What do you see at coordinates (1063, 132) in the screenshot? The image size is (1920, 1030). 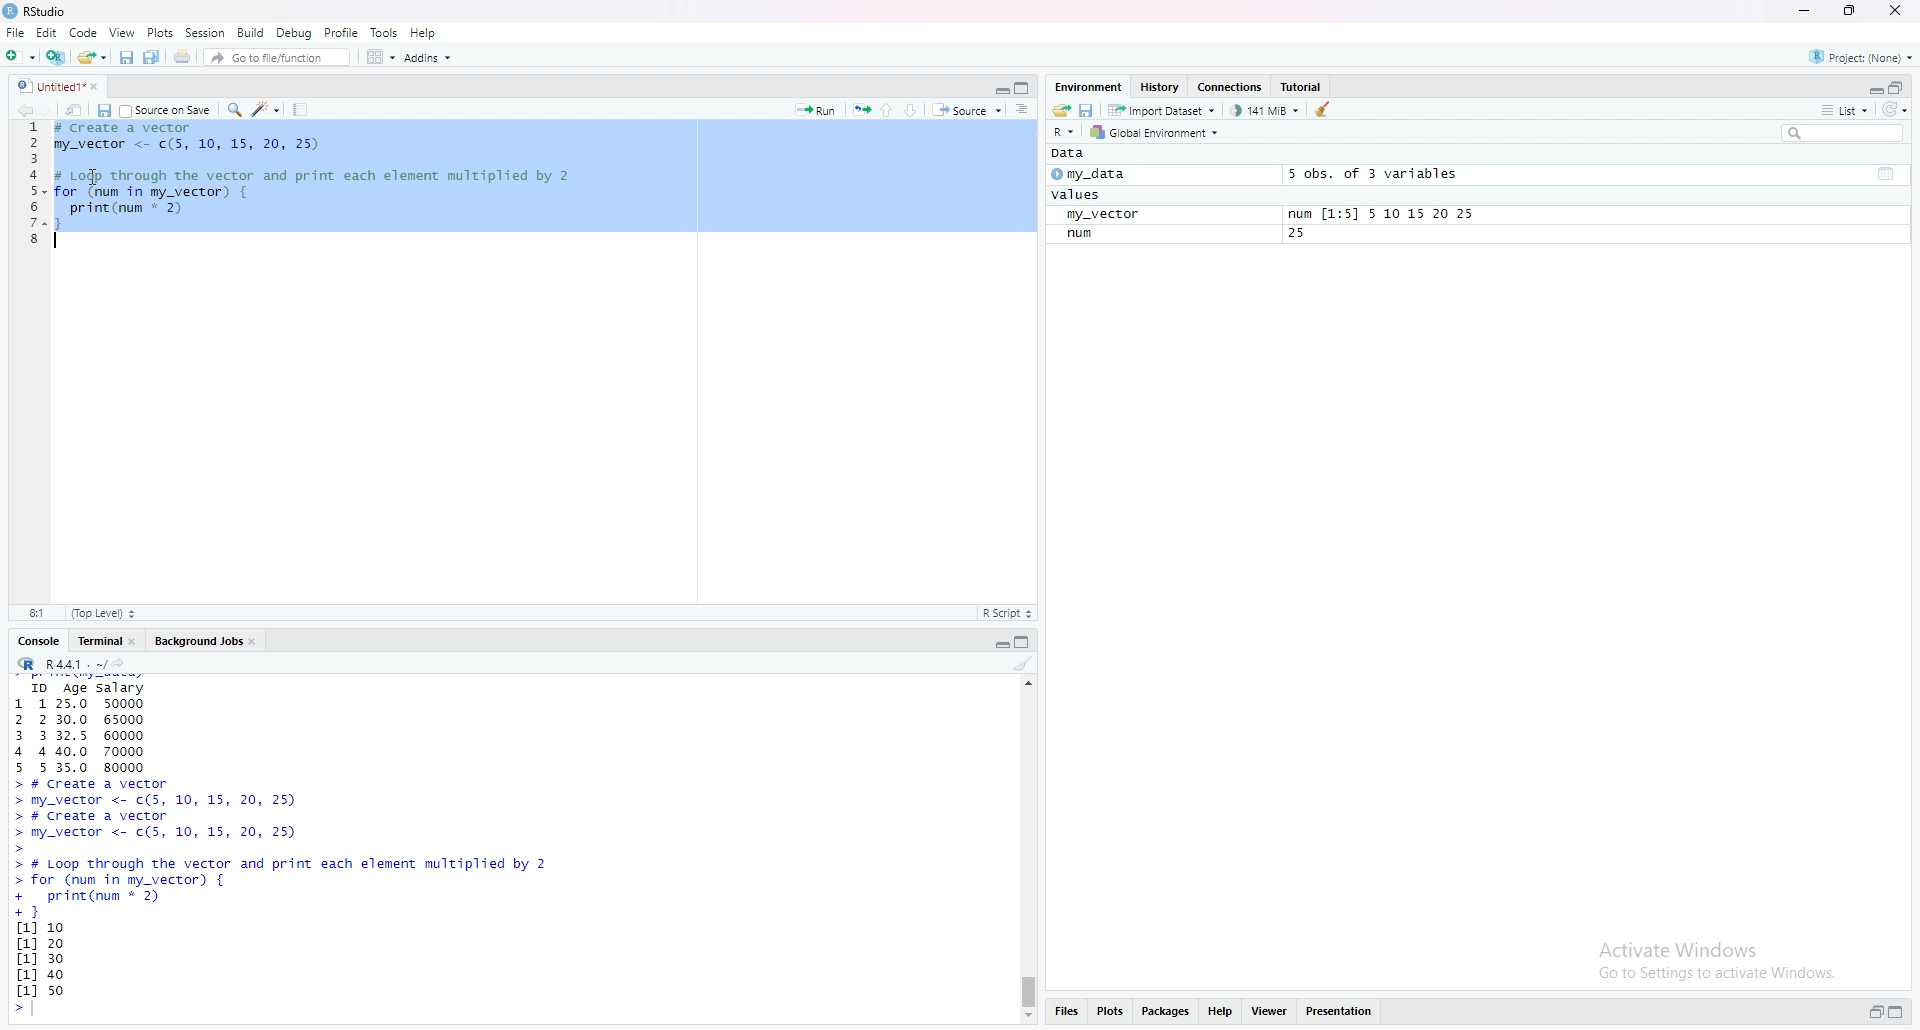 I see `R` at bounding box center [1063, 132].